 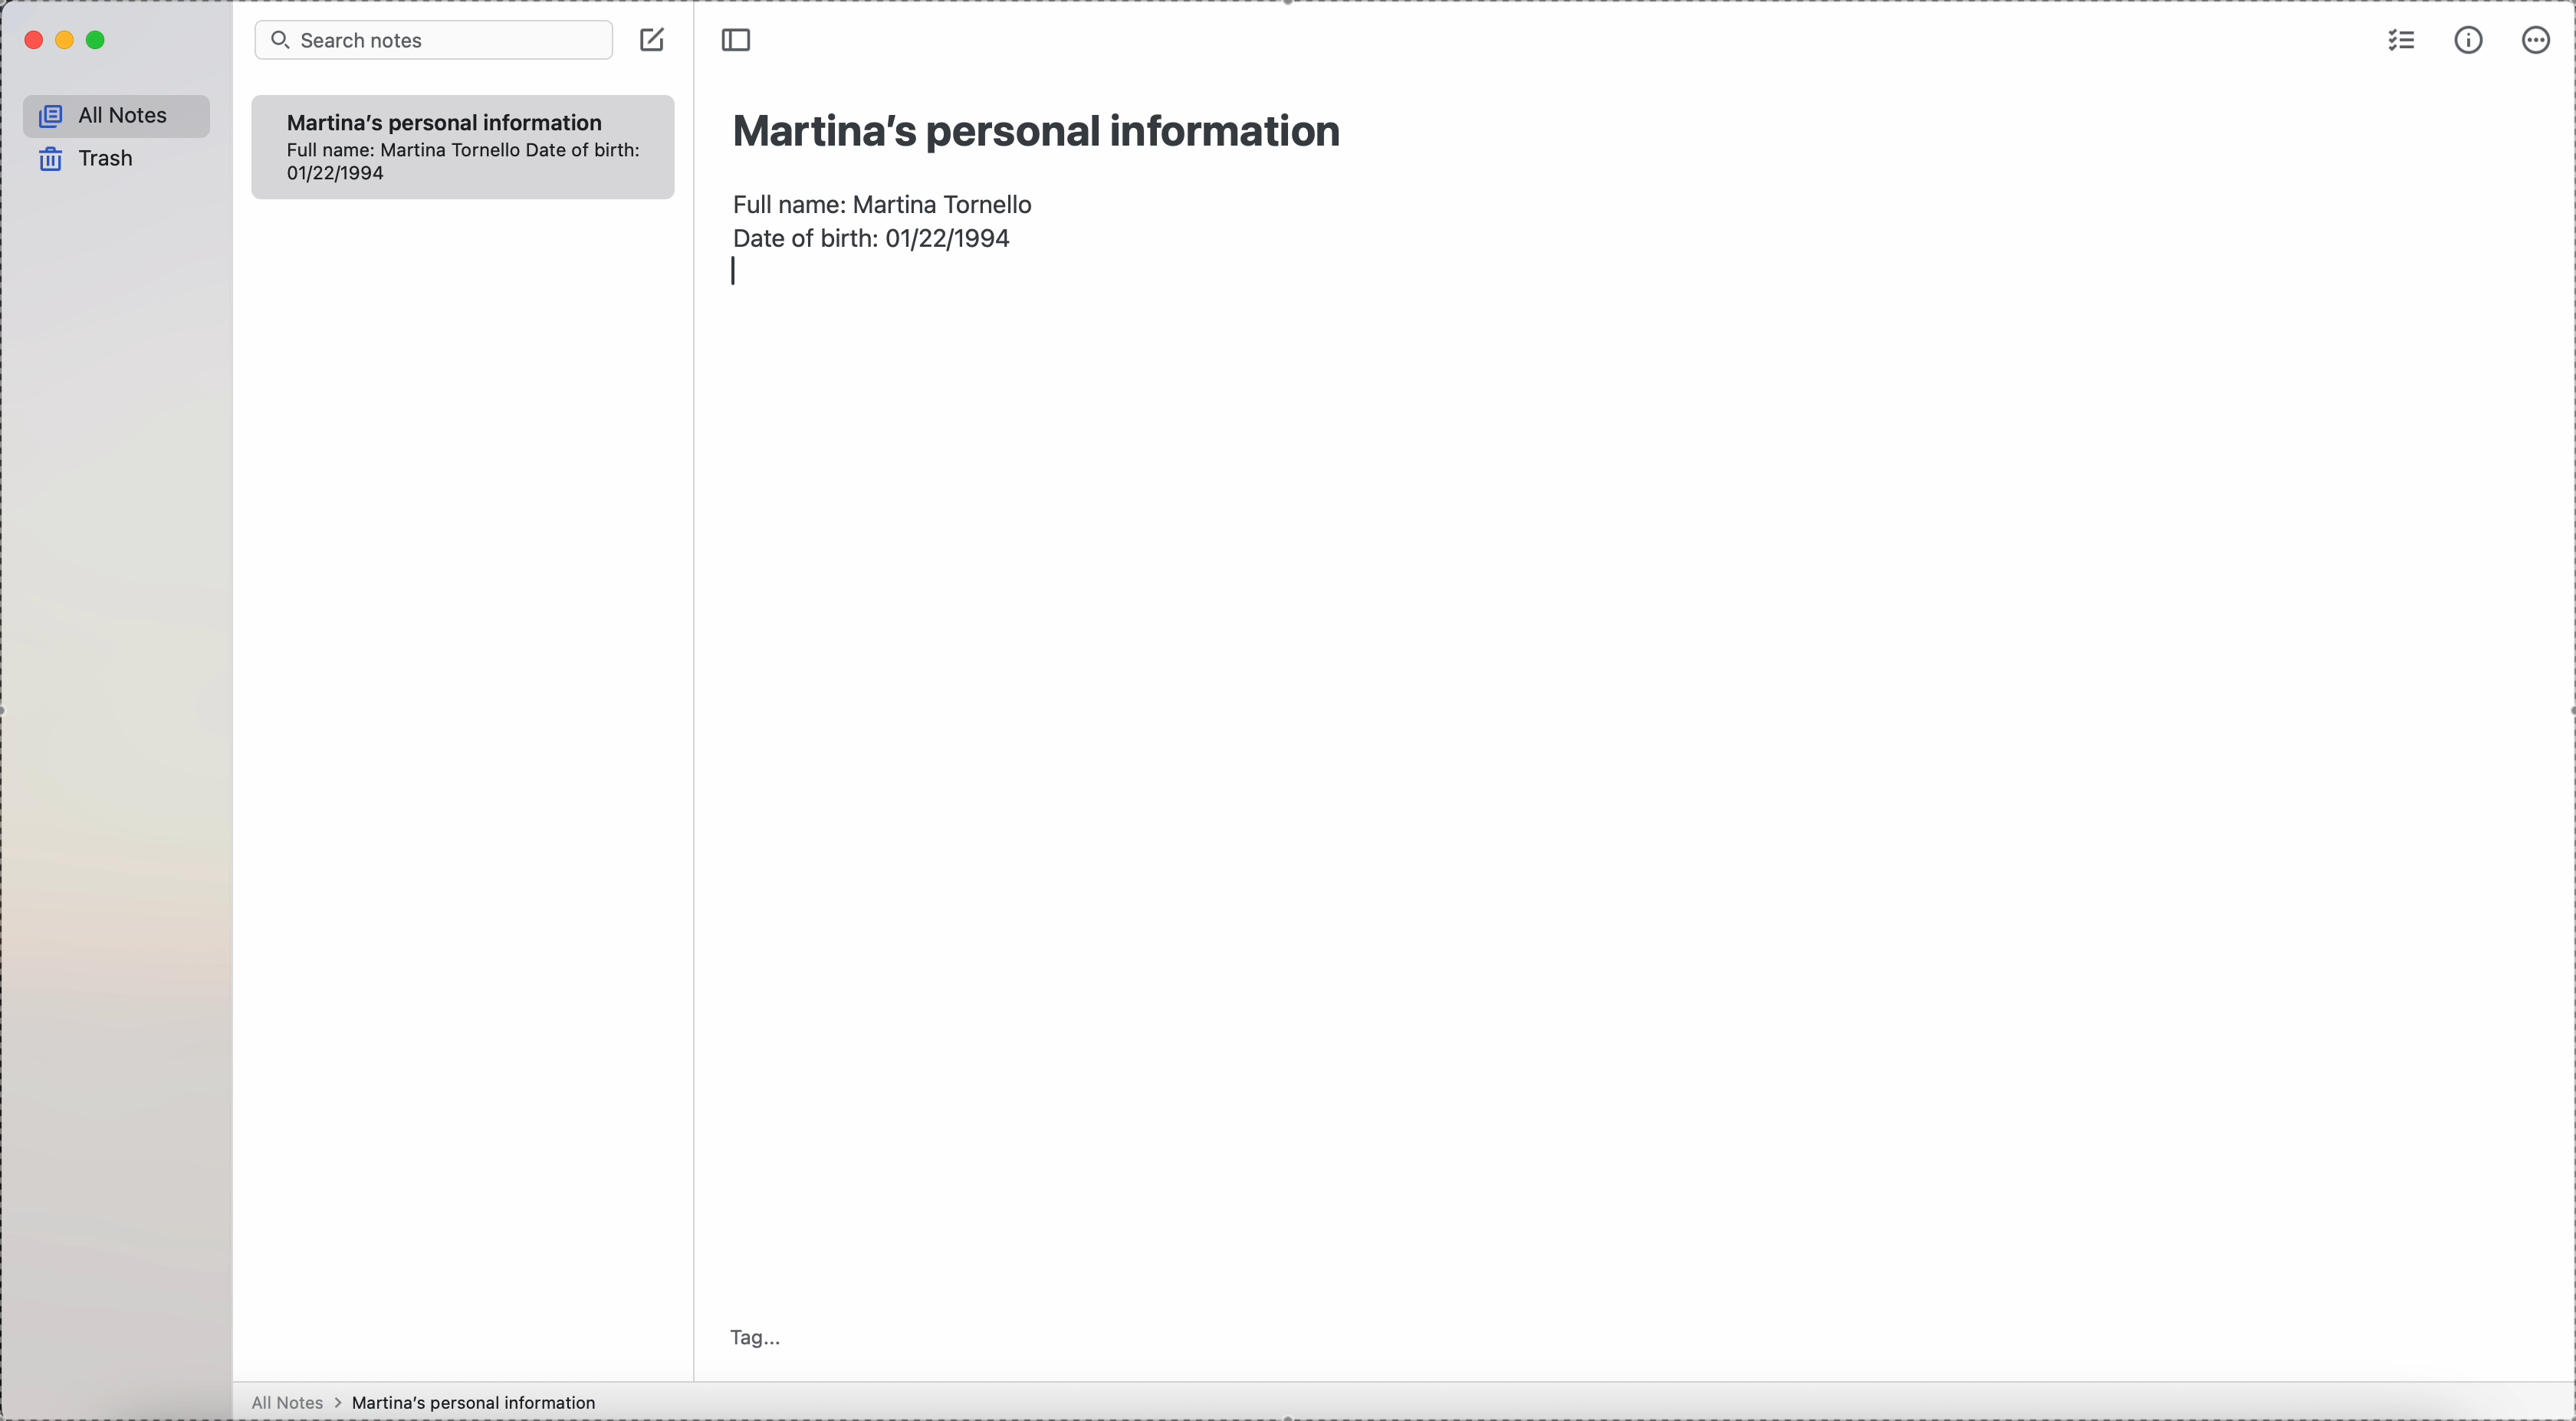 What do you see at coordinates (734, 40) in the screenshot?
I see `toggle sidebar` at bounding box center [734, 40].